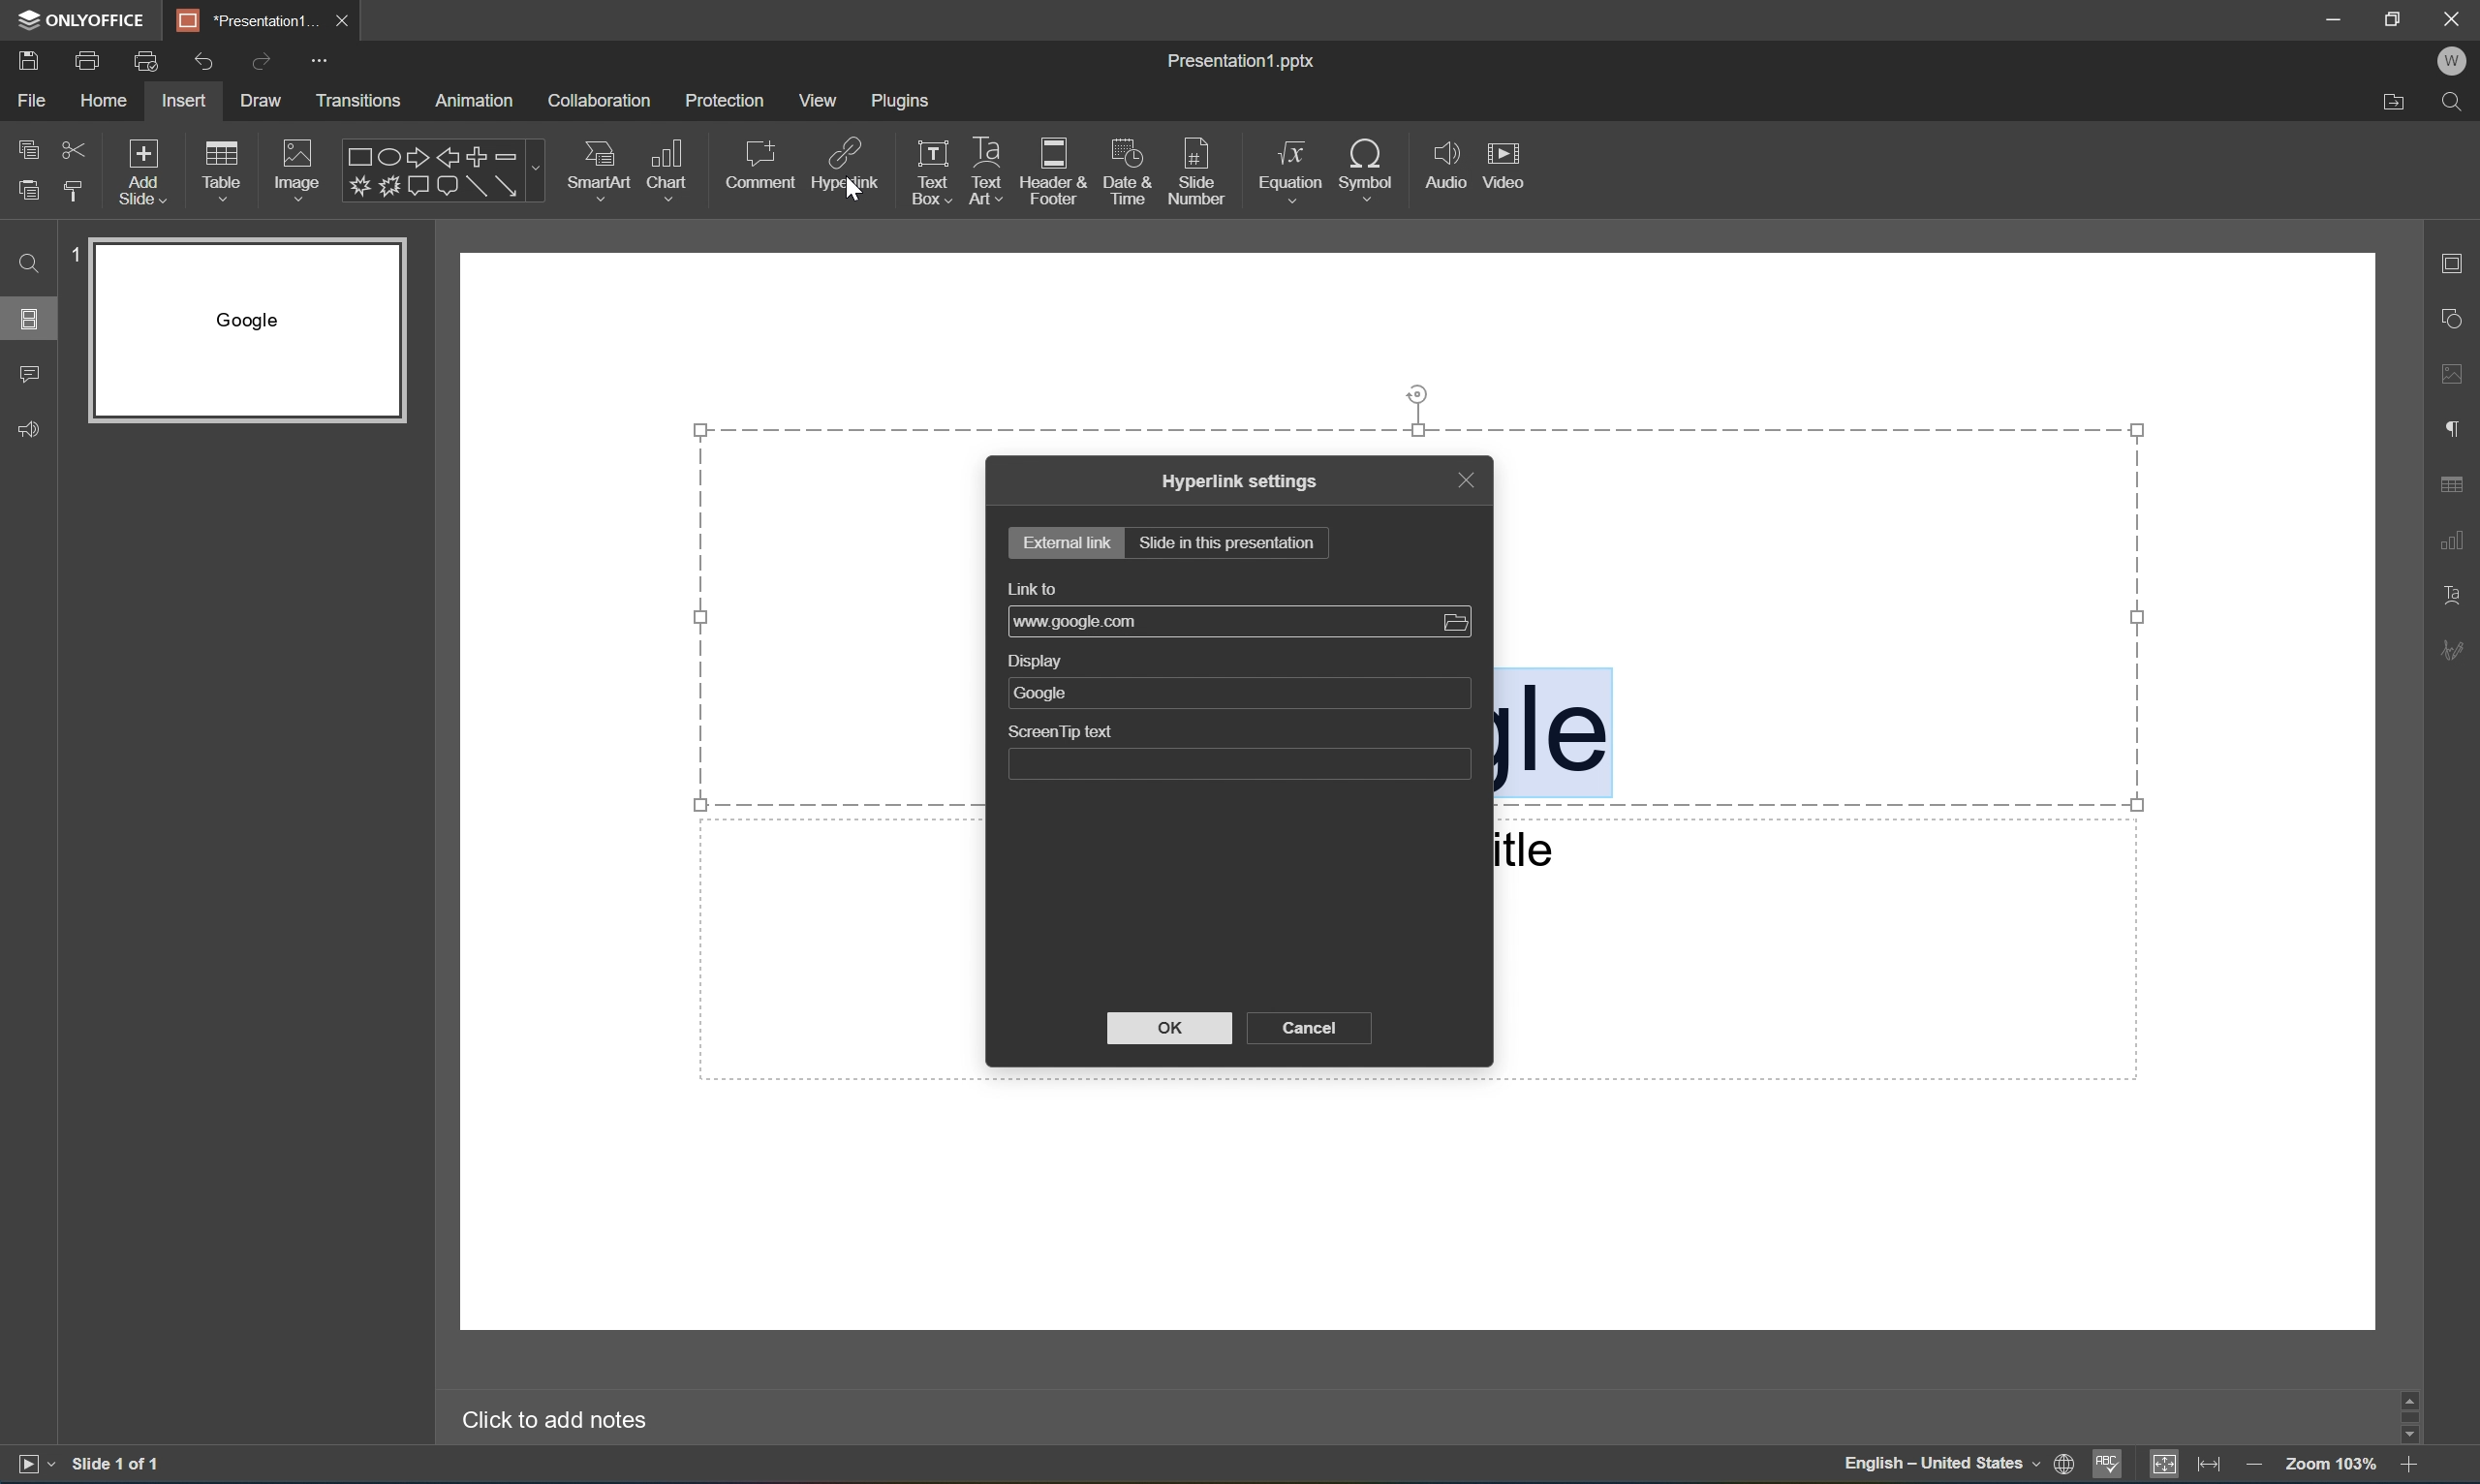  What do you see at coordinates (38, 98) in the screenshot?
I see `File` at bounding box center [38, 98].